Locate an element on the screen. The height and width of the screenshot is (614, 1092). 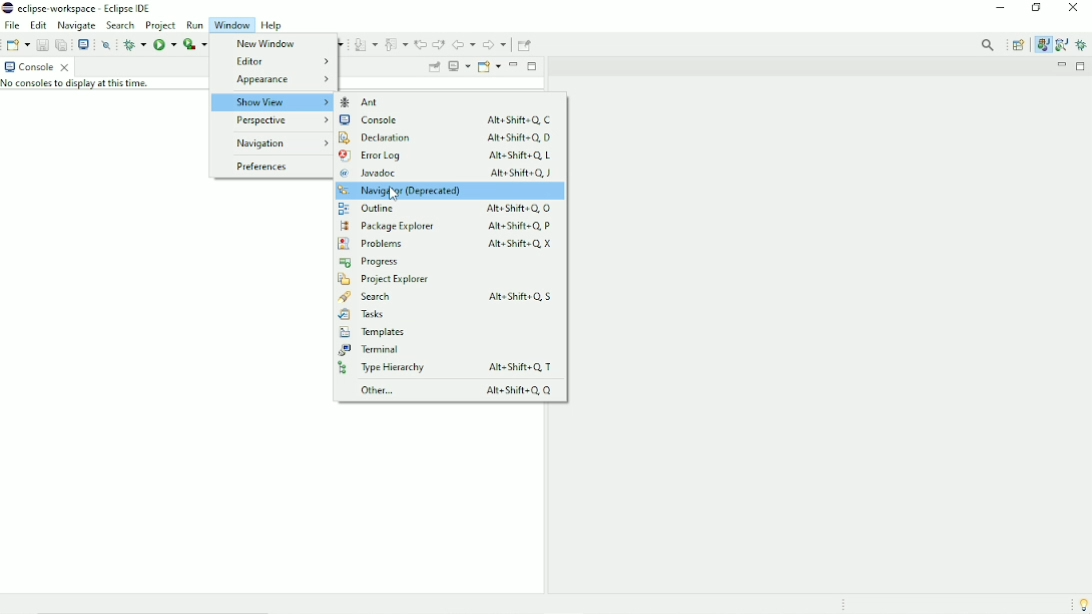
Problems is located at coordinates (445, 244).